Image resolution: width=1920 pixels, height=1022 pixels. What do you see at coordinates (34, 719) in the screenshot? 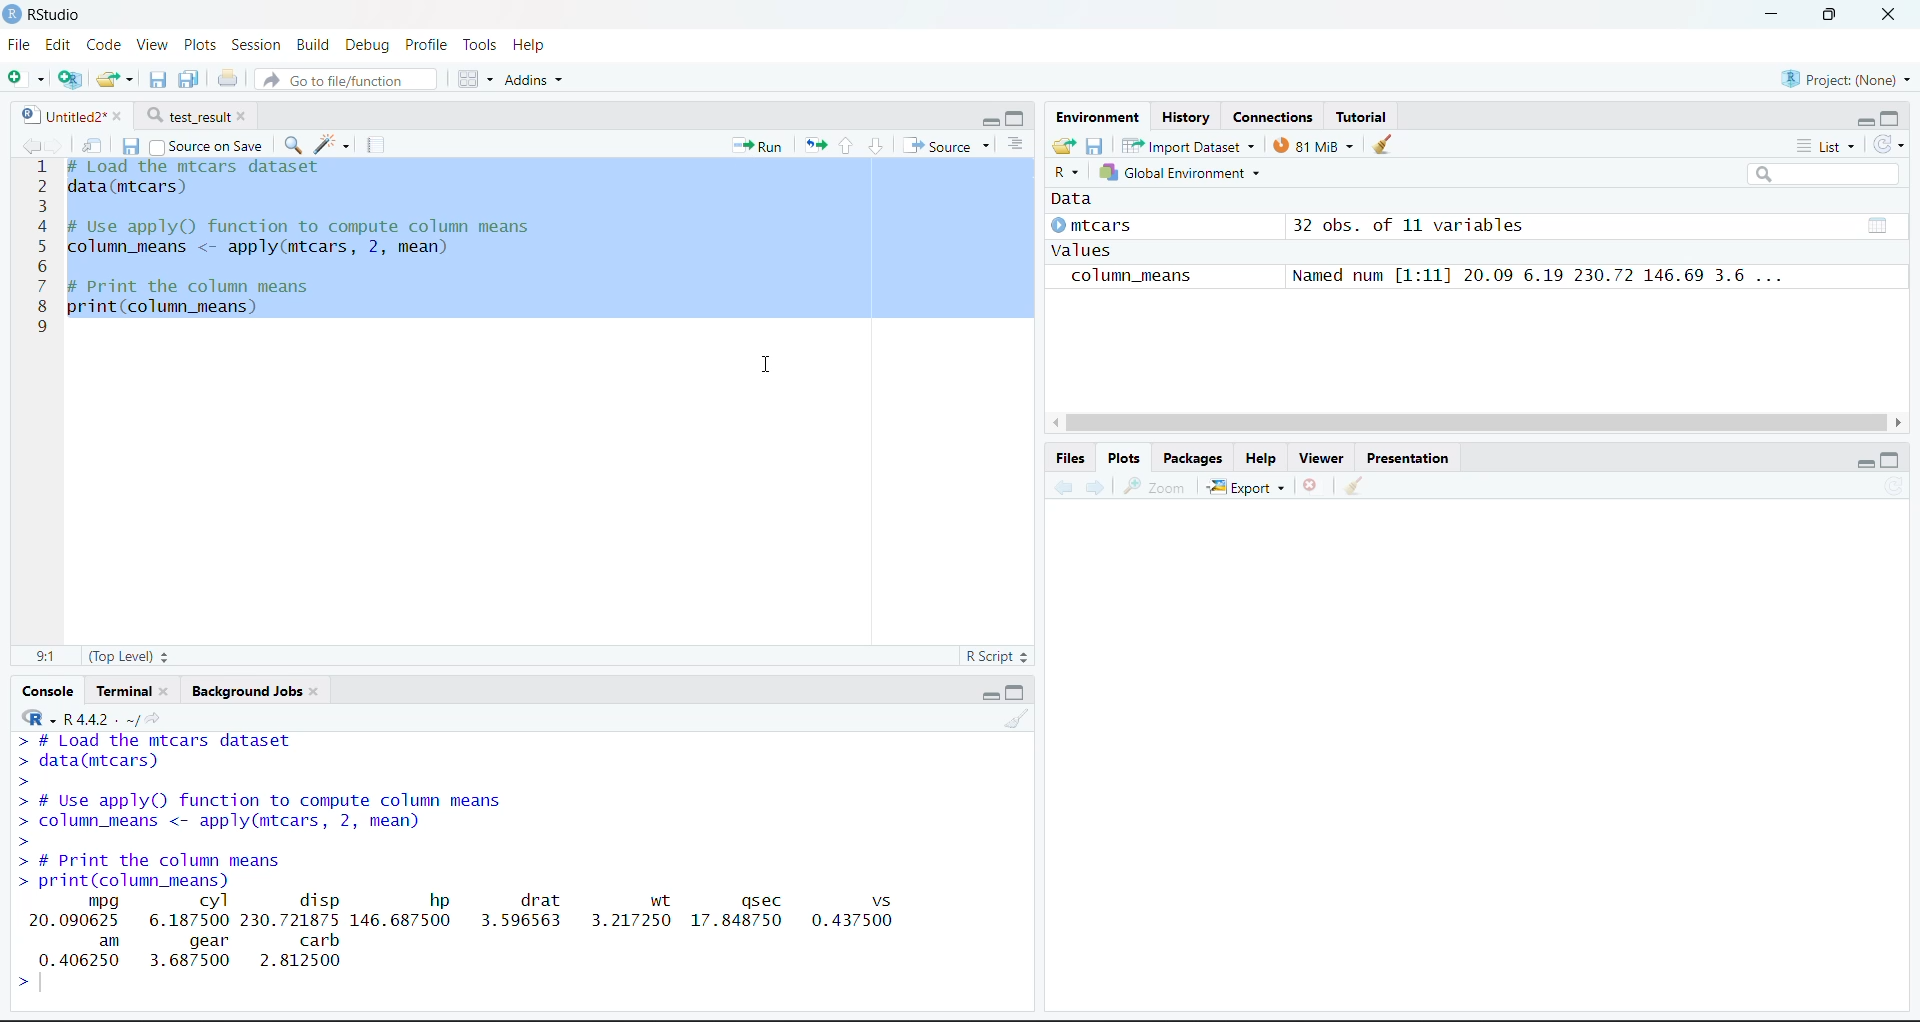
I see `R` at bounding box center [34, 719].